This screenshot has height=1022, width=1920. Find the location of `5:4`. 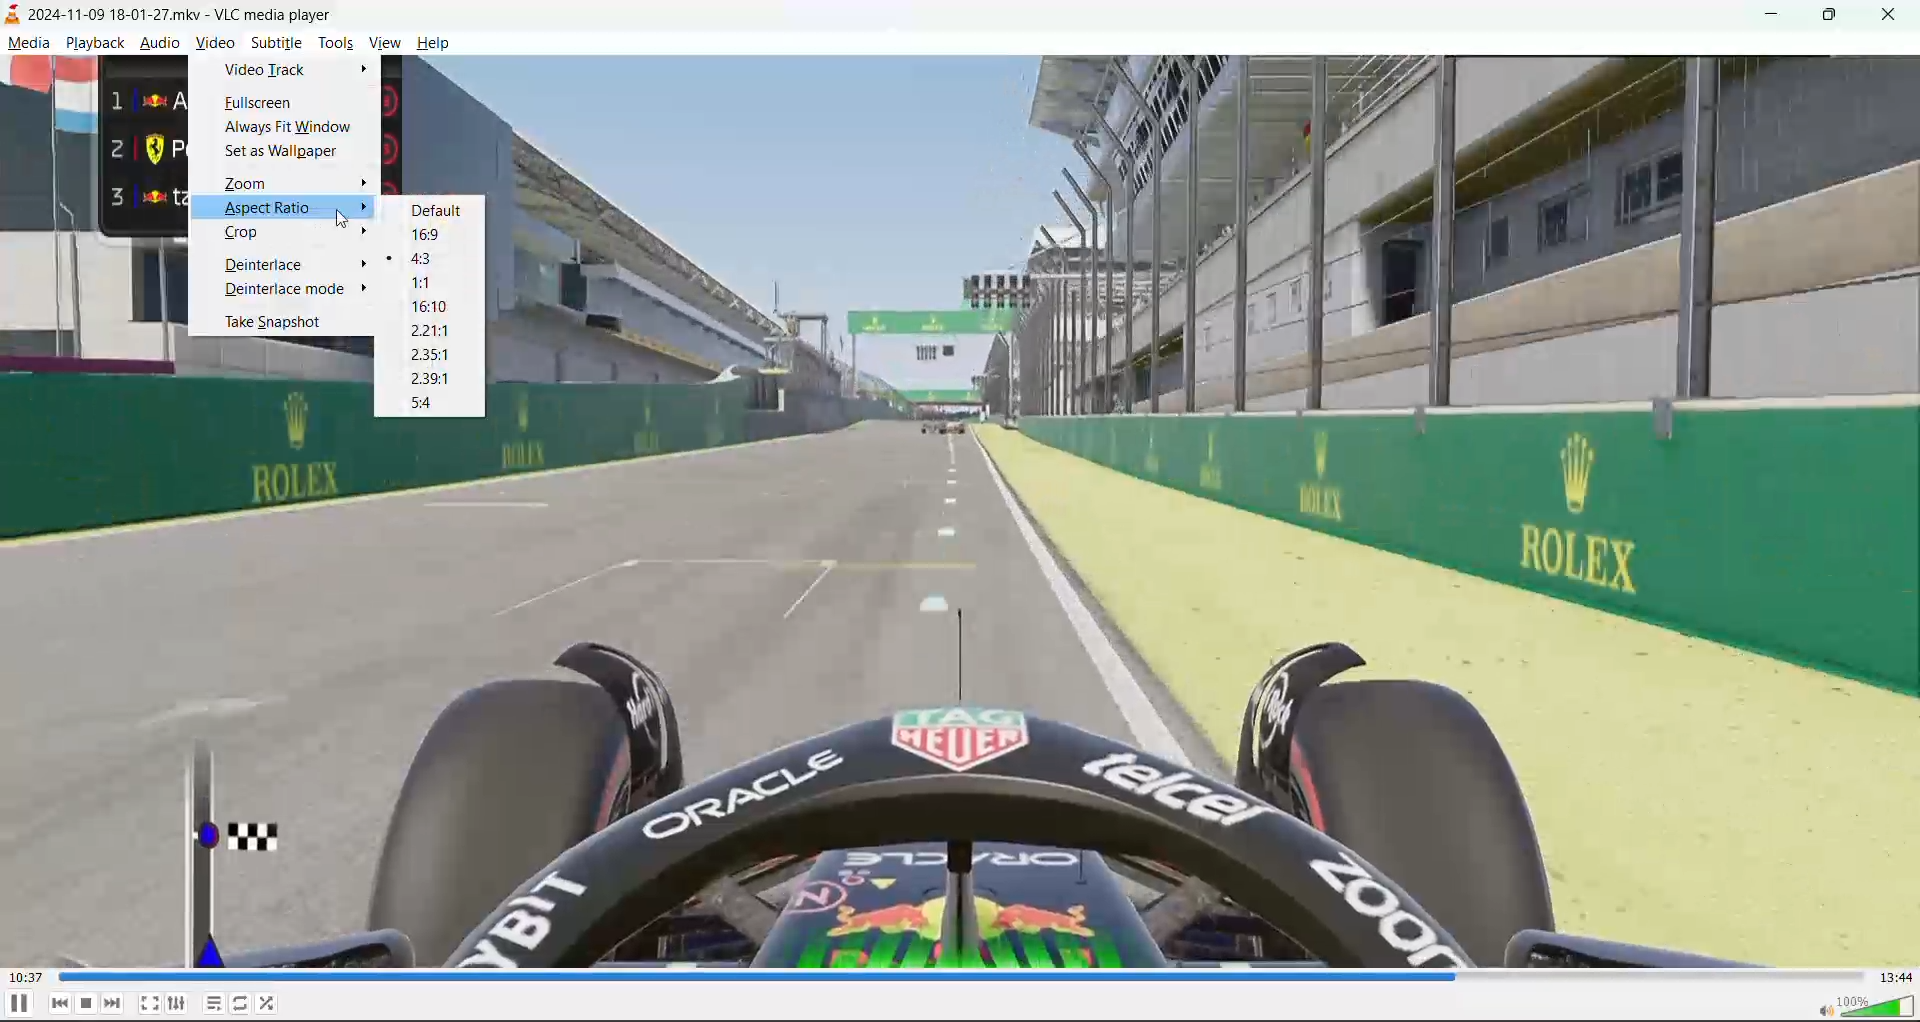

5:4 is located at coordinates (428, 403).